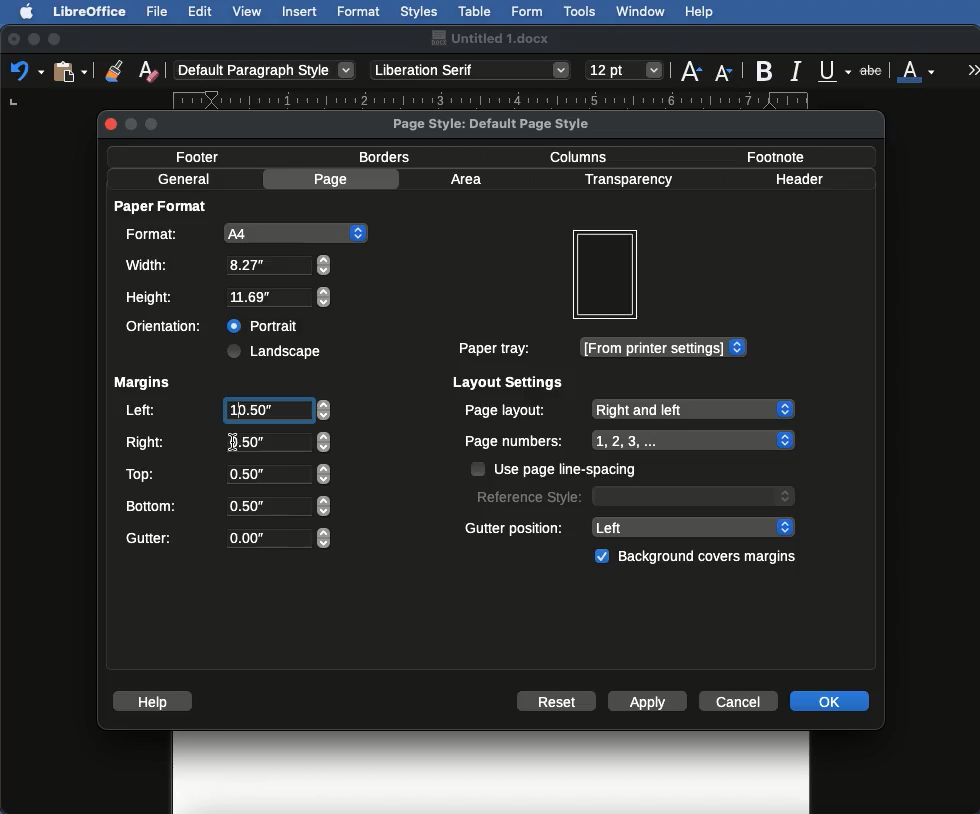 The height and width of the screenshot is (814, 980). Describe the element at coordinates (204, 156) in the screenshot. I see `Footer` at that location.